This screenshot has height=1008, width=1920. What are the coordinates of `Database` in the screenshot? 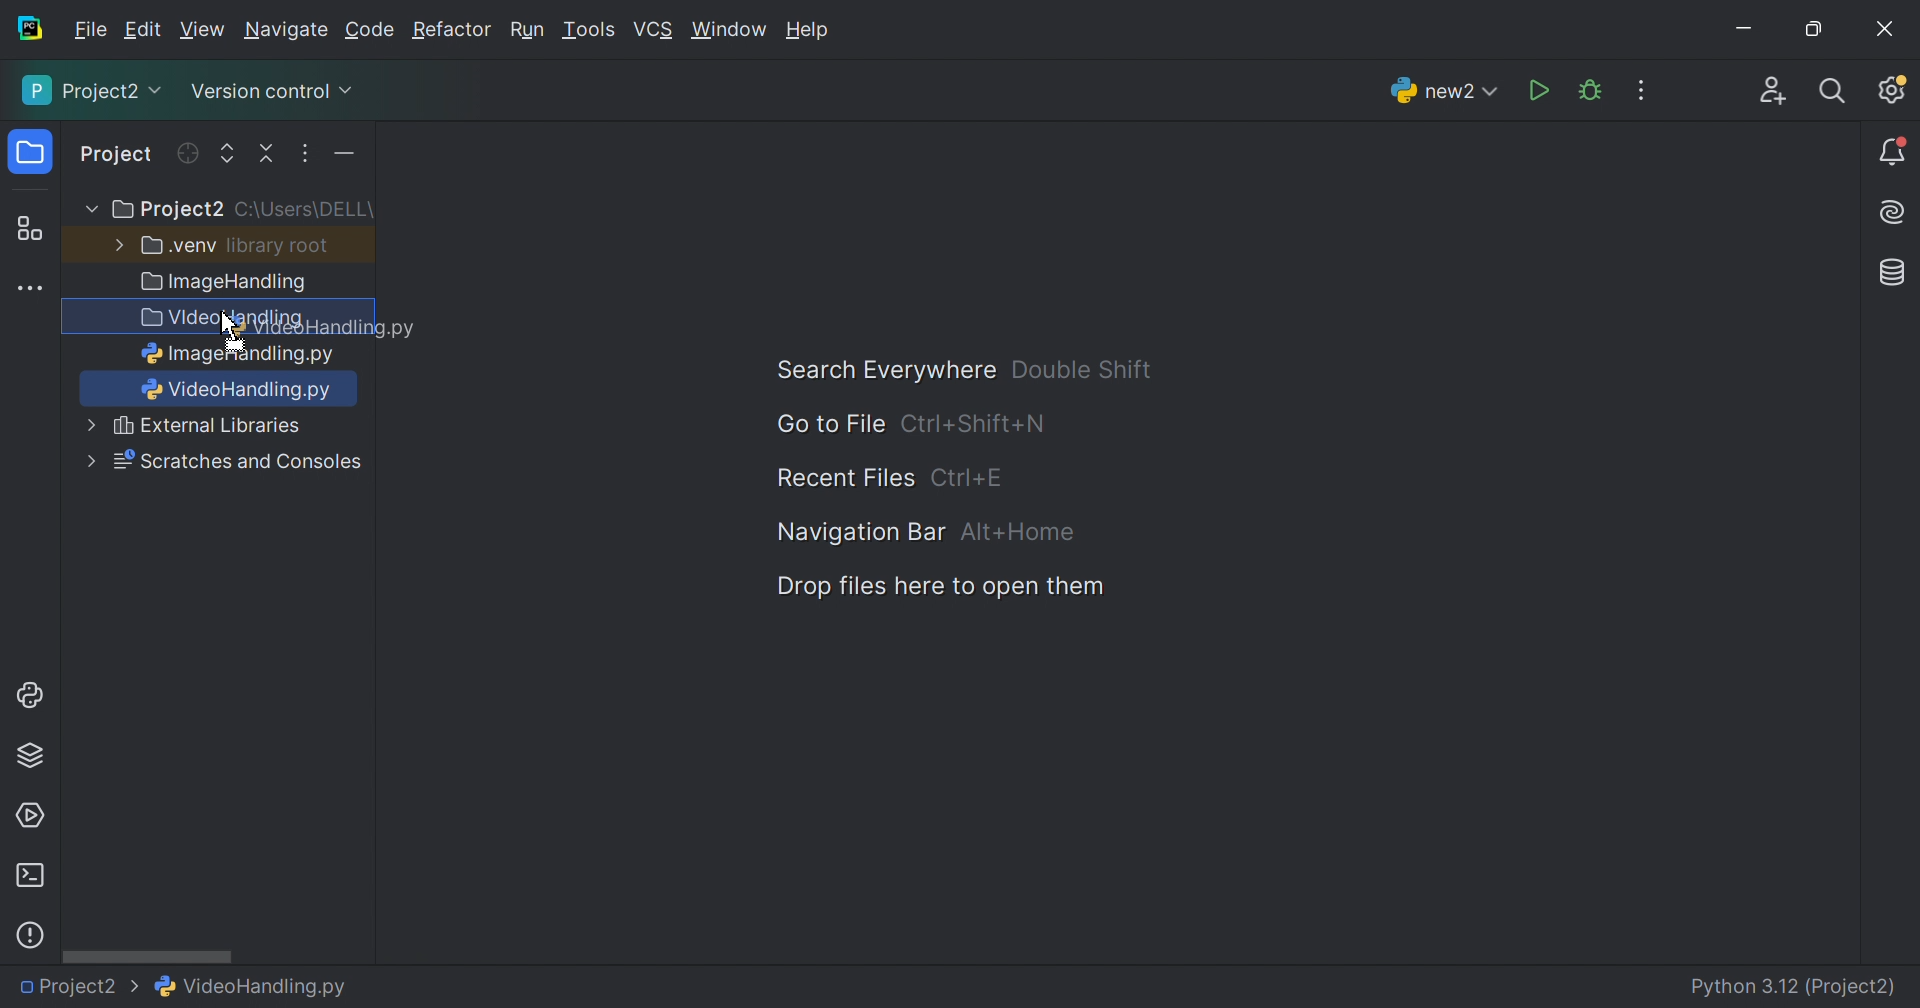 It's located at (1894, 274).